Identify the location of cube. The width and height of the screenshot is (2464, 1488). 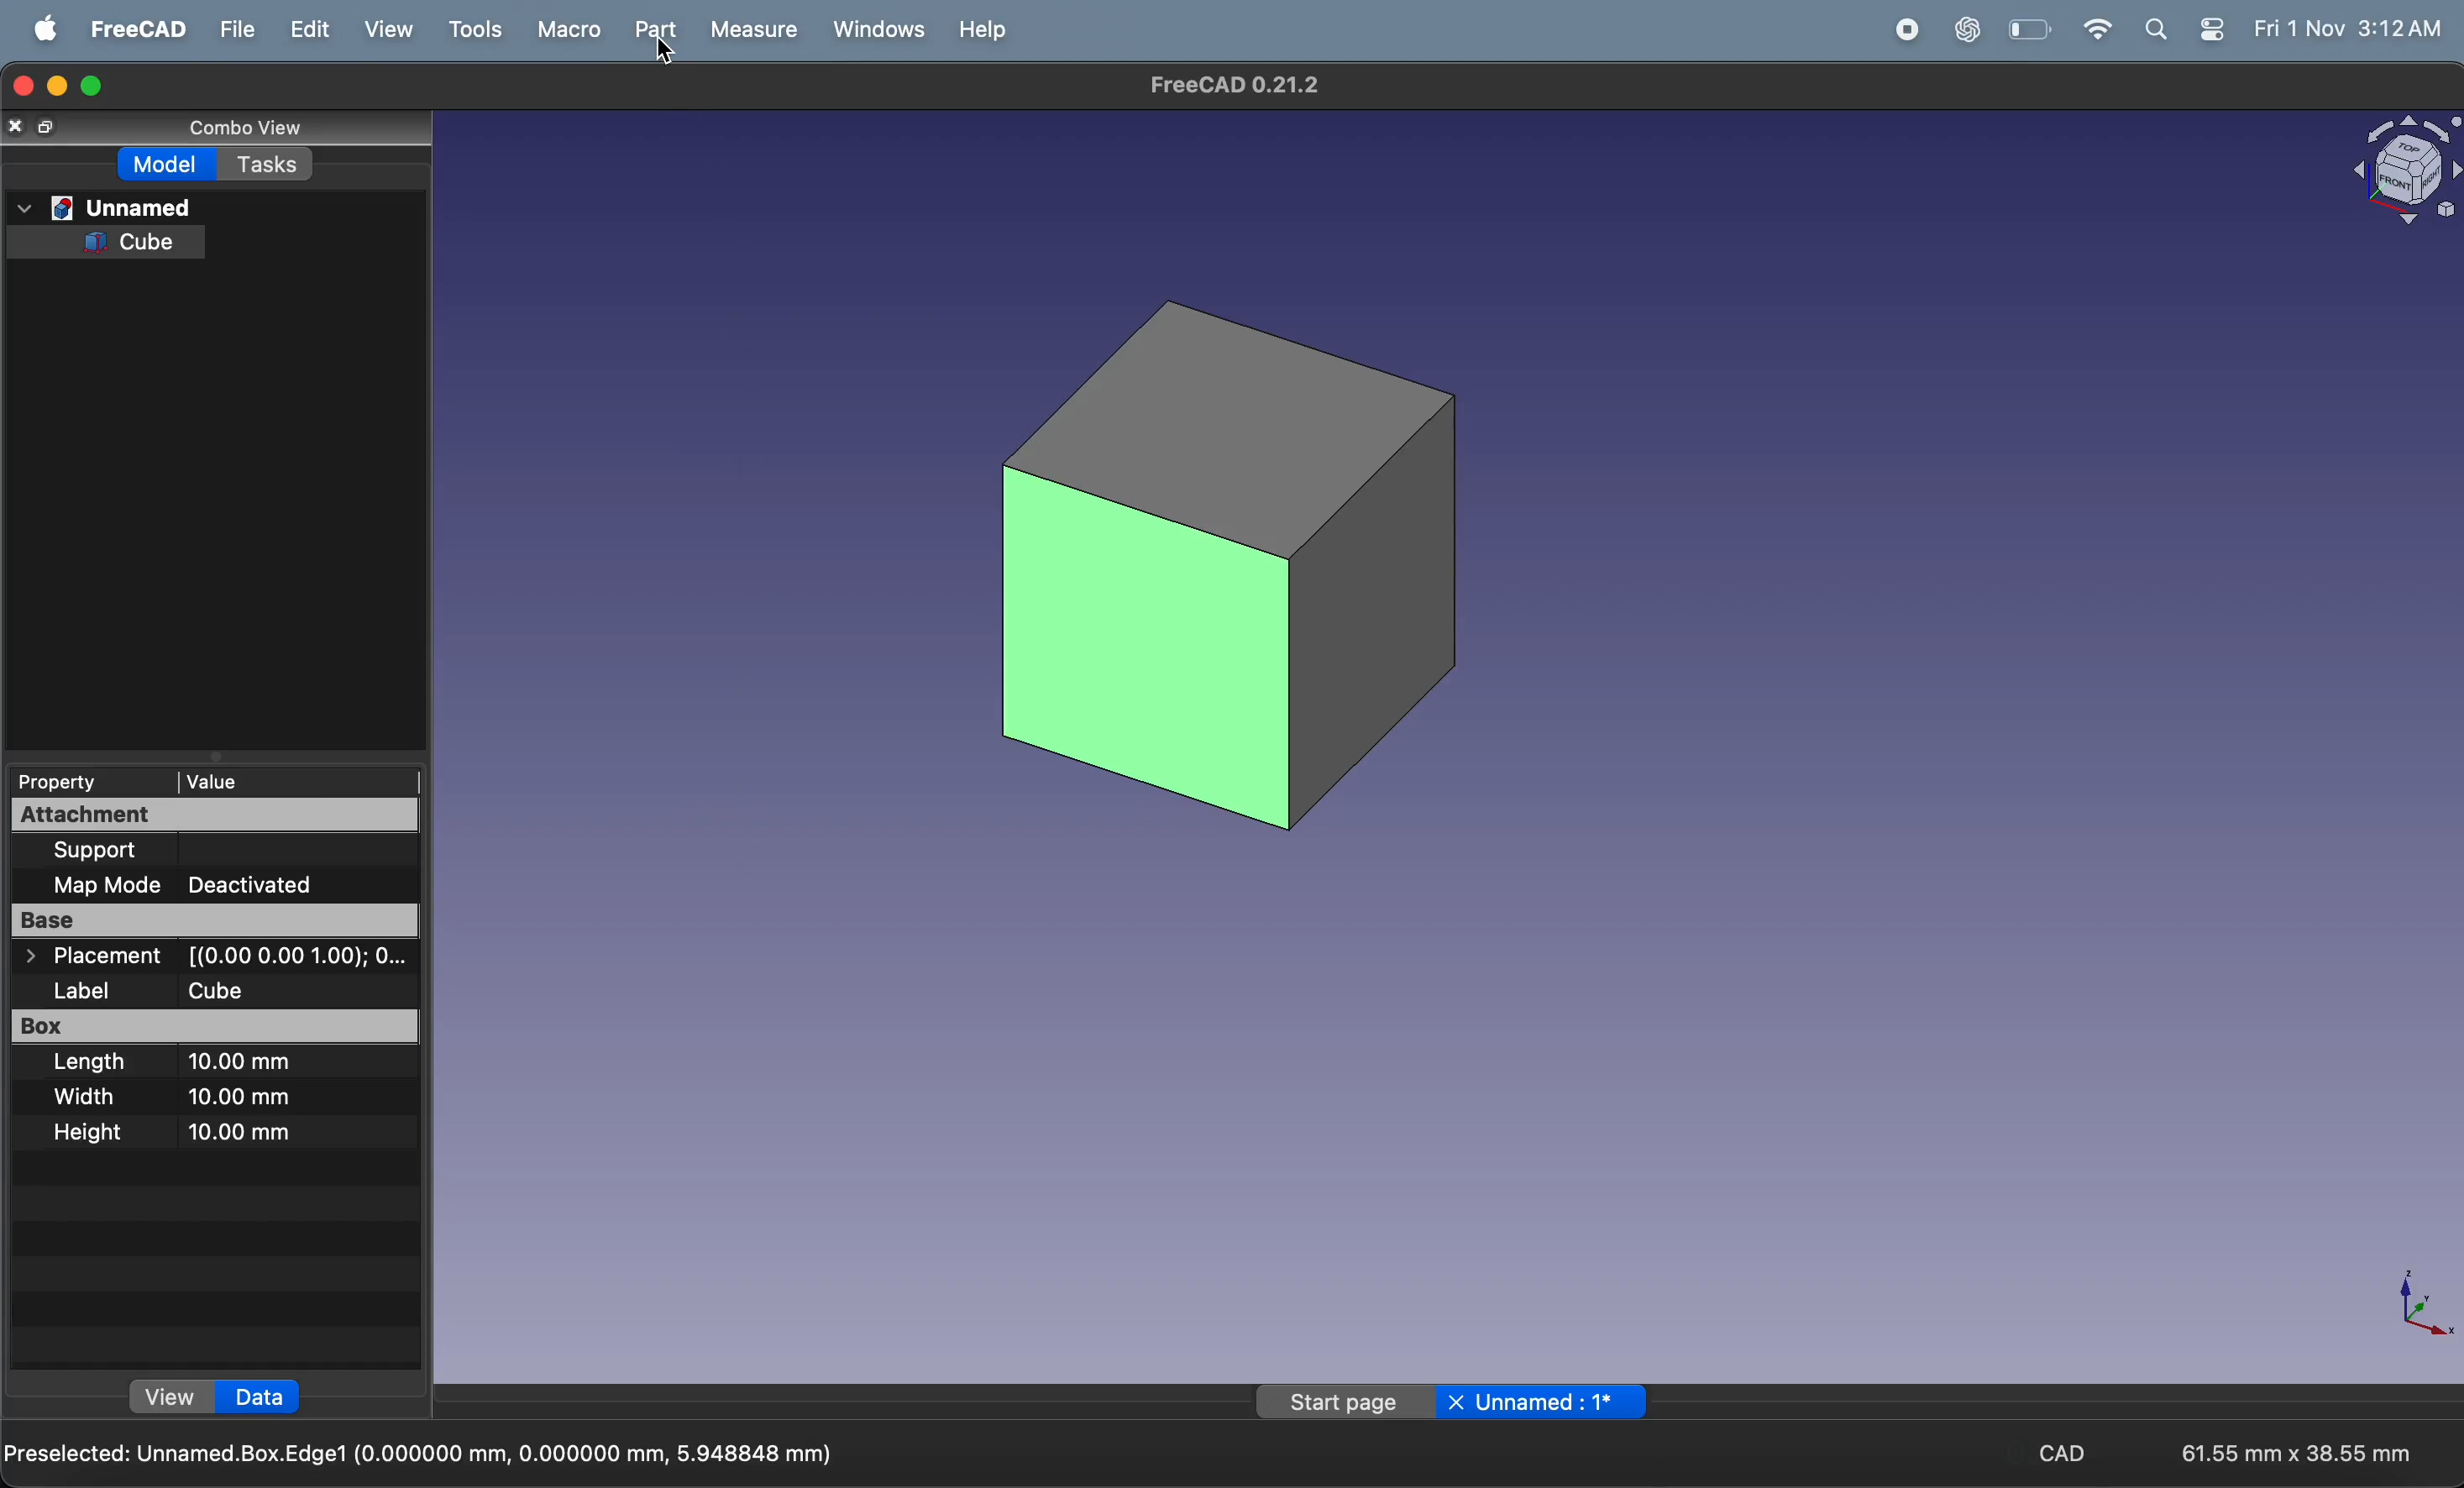
(1245, 554).